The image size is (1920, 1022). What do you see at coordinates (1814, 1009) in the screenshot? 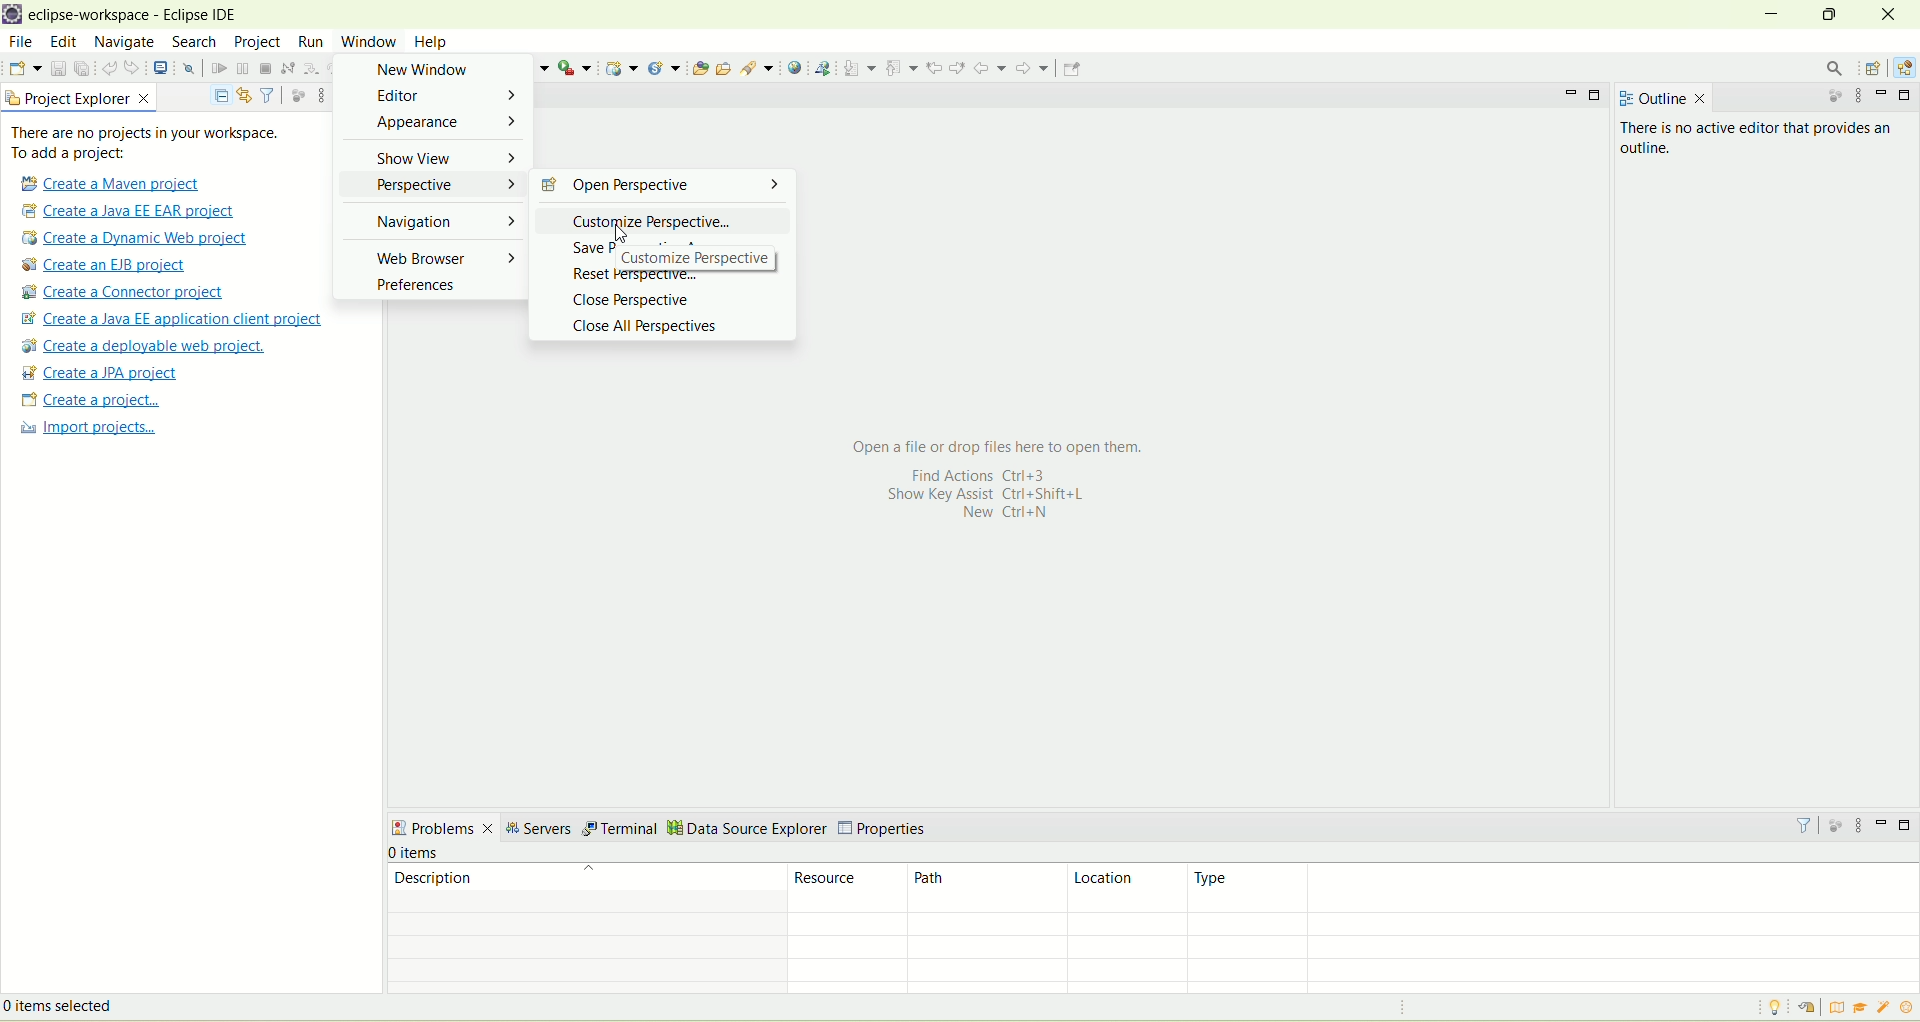
I see `restore welcome` at bounding box center [1814, 1009].